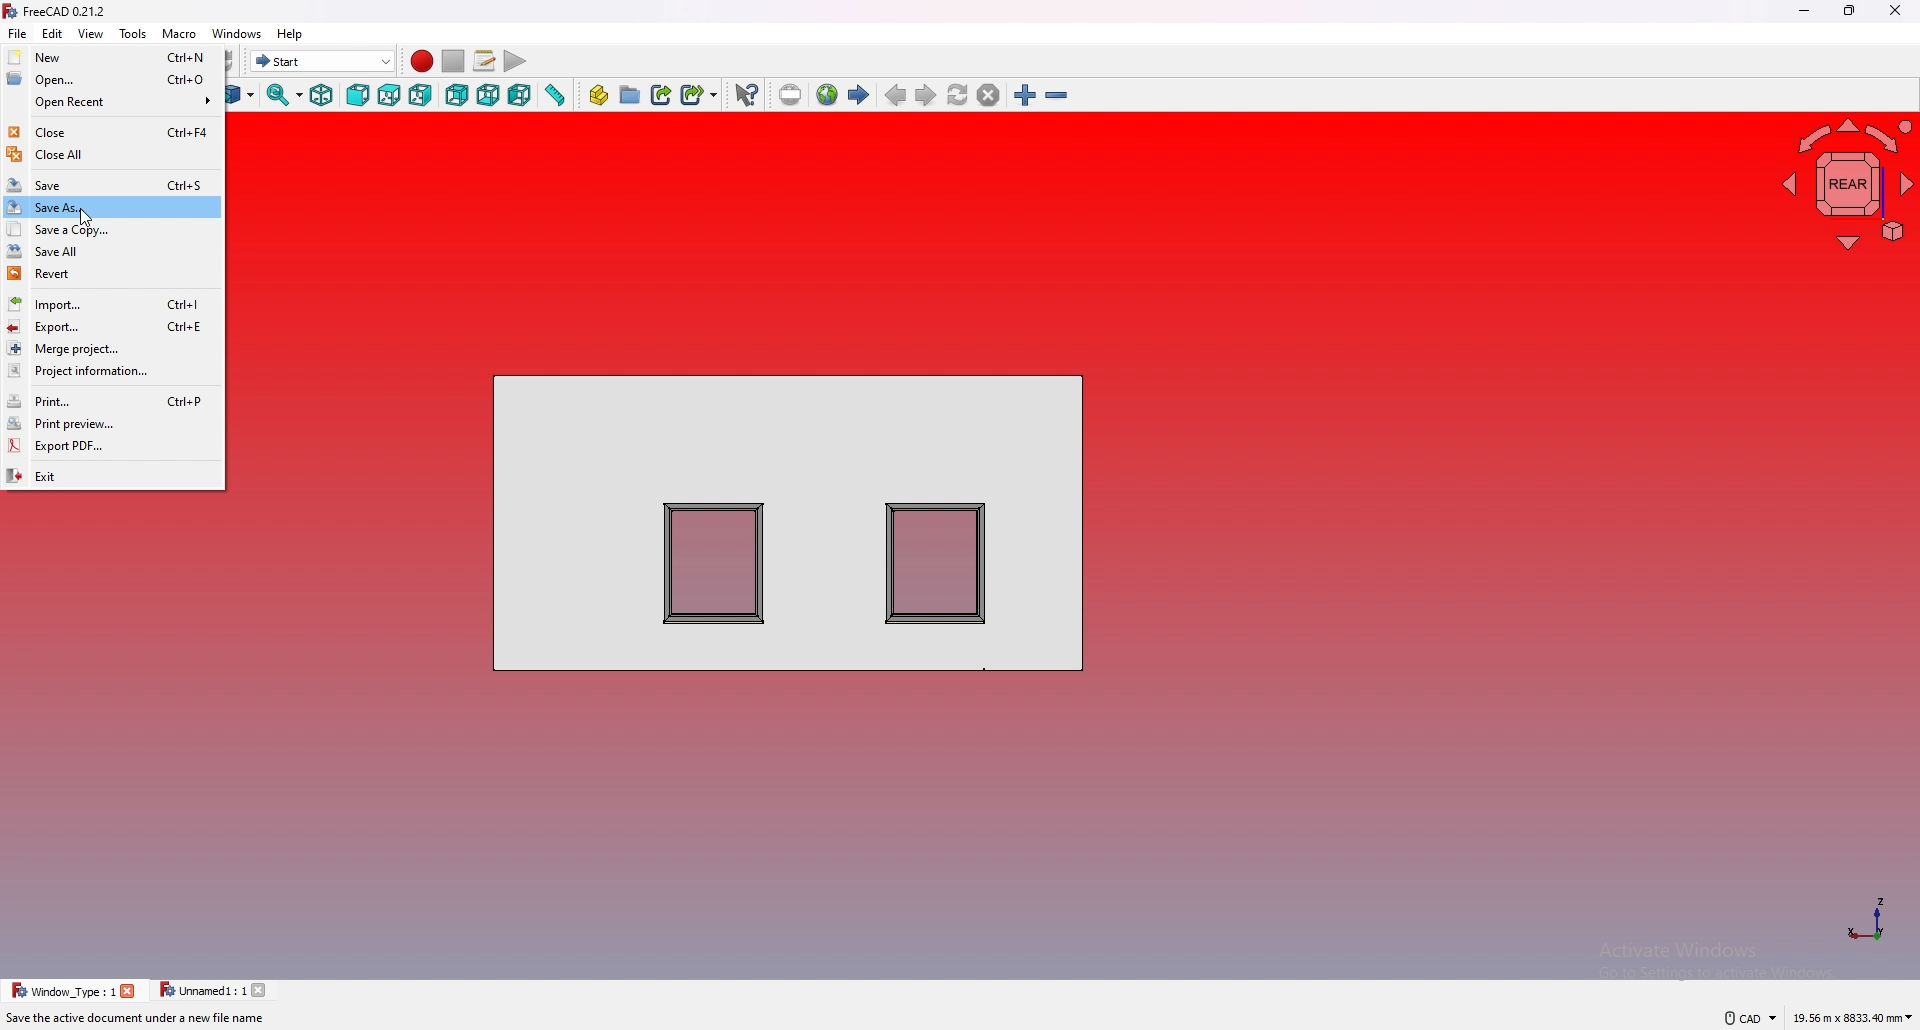 This screenshot has height=1030, width=1920. I want to click on open ctrl+o, so click(112, 80).